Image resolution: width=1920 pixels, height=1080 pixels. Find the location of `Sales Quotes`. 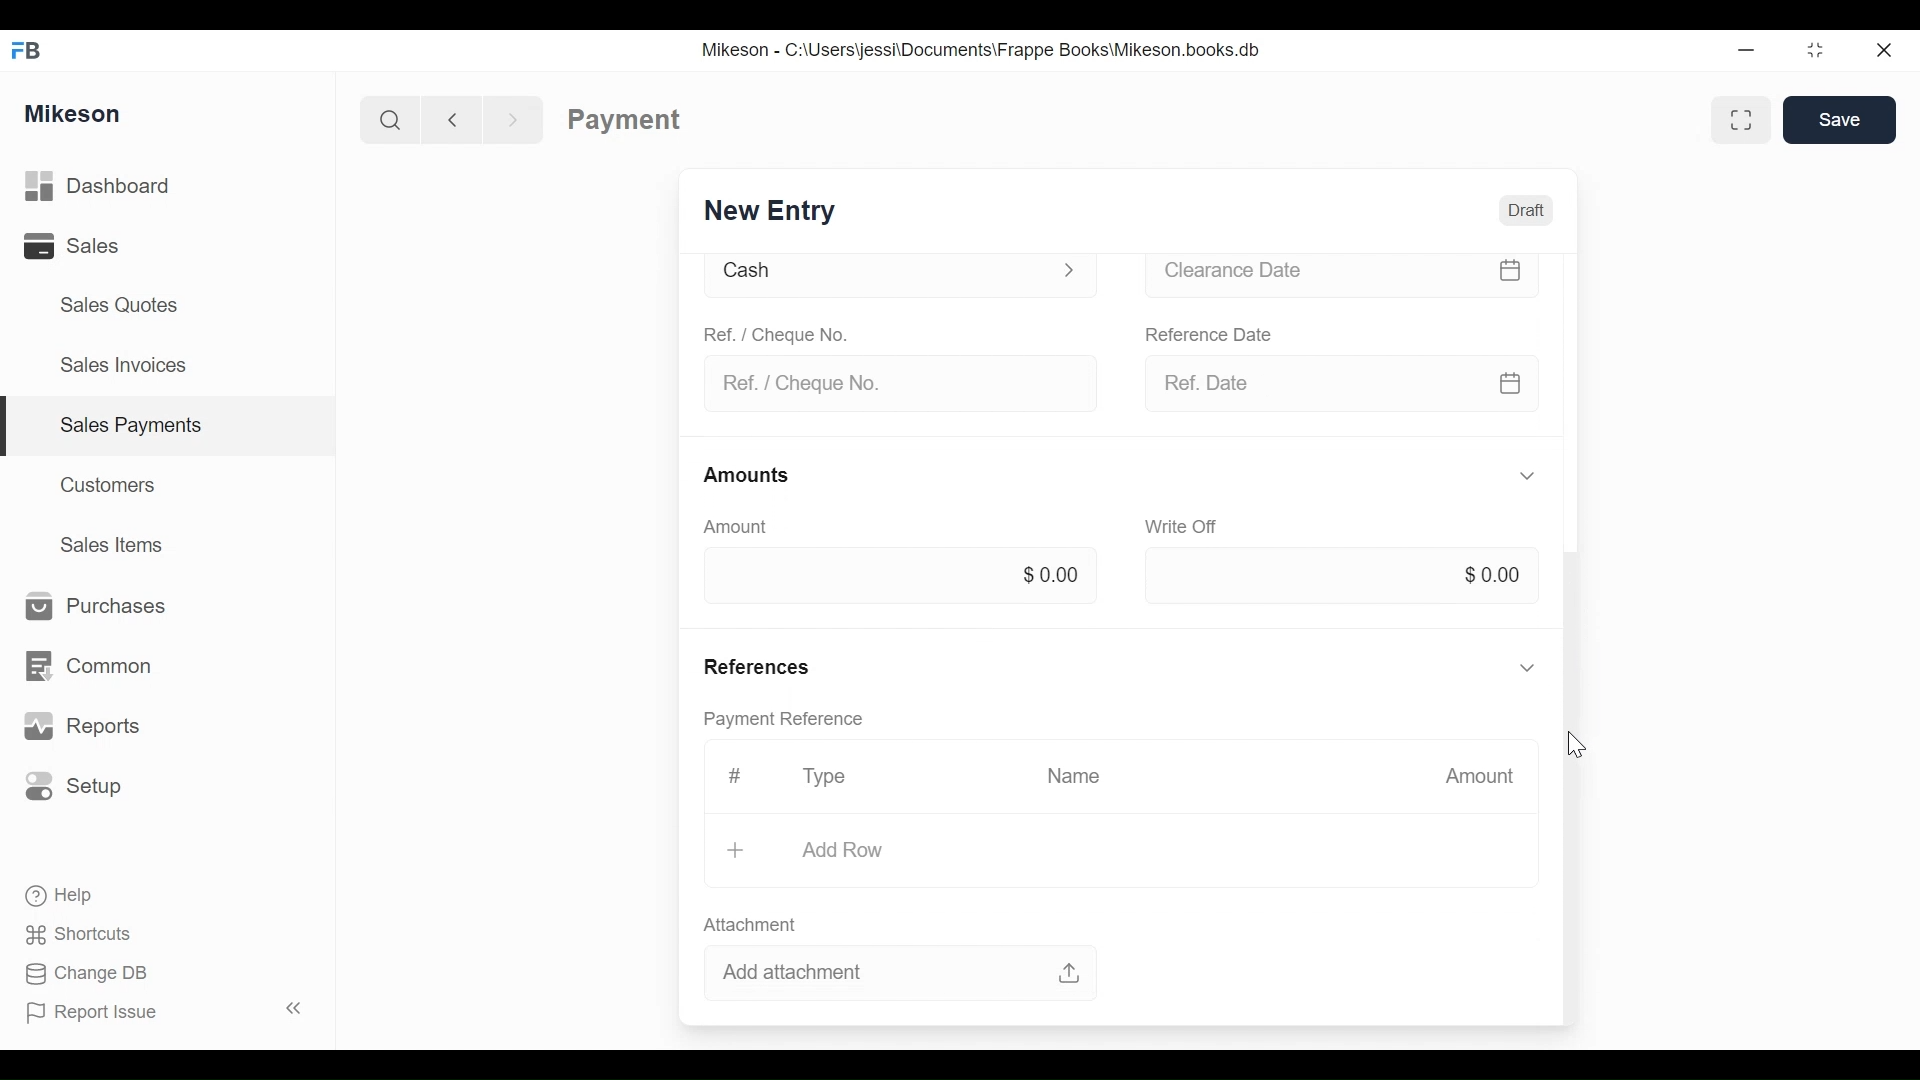

Sales Quotes is located at coordinates (110, 305).